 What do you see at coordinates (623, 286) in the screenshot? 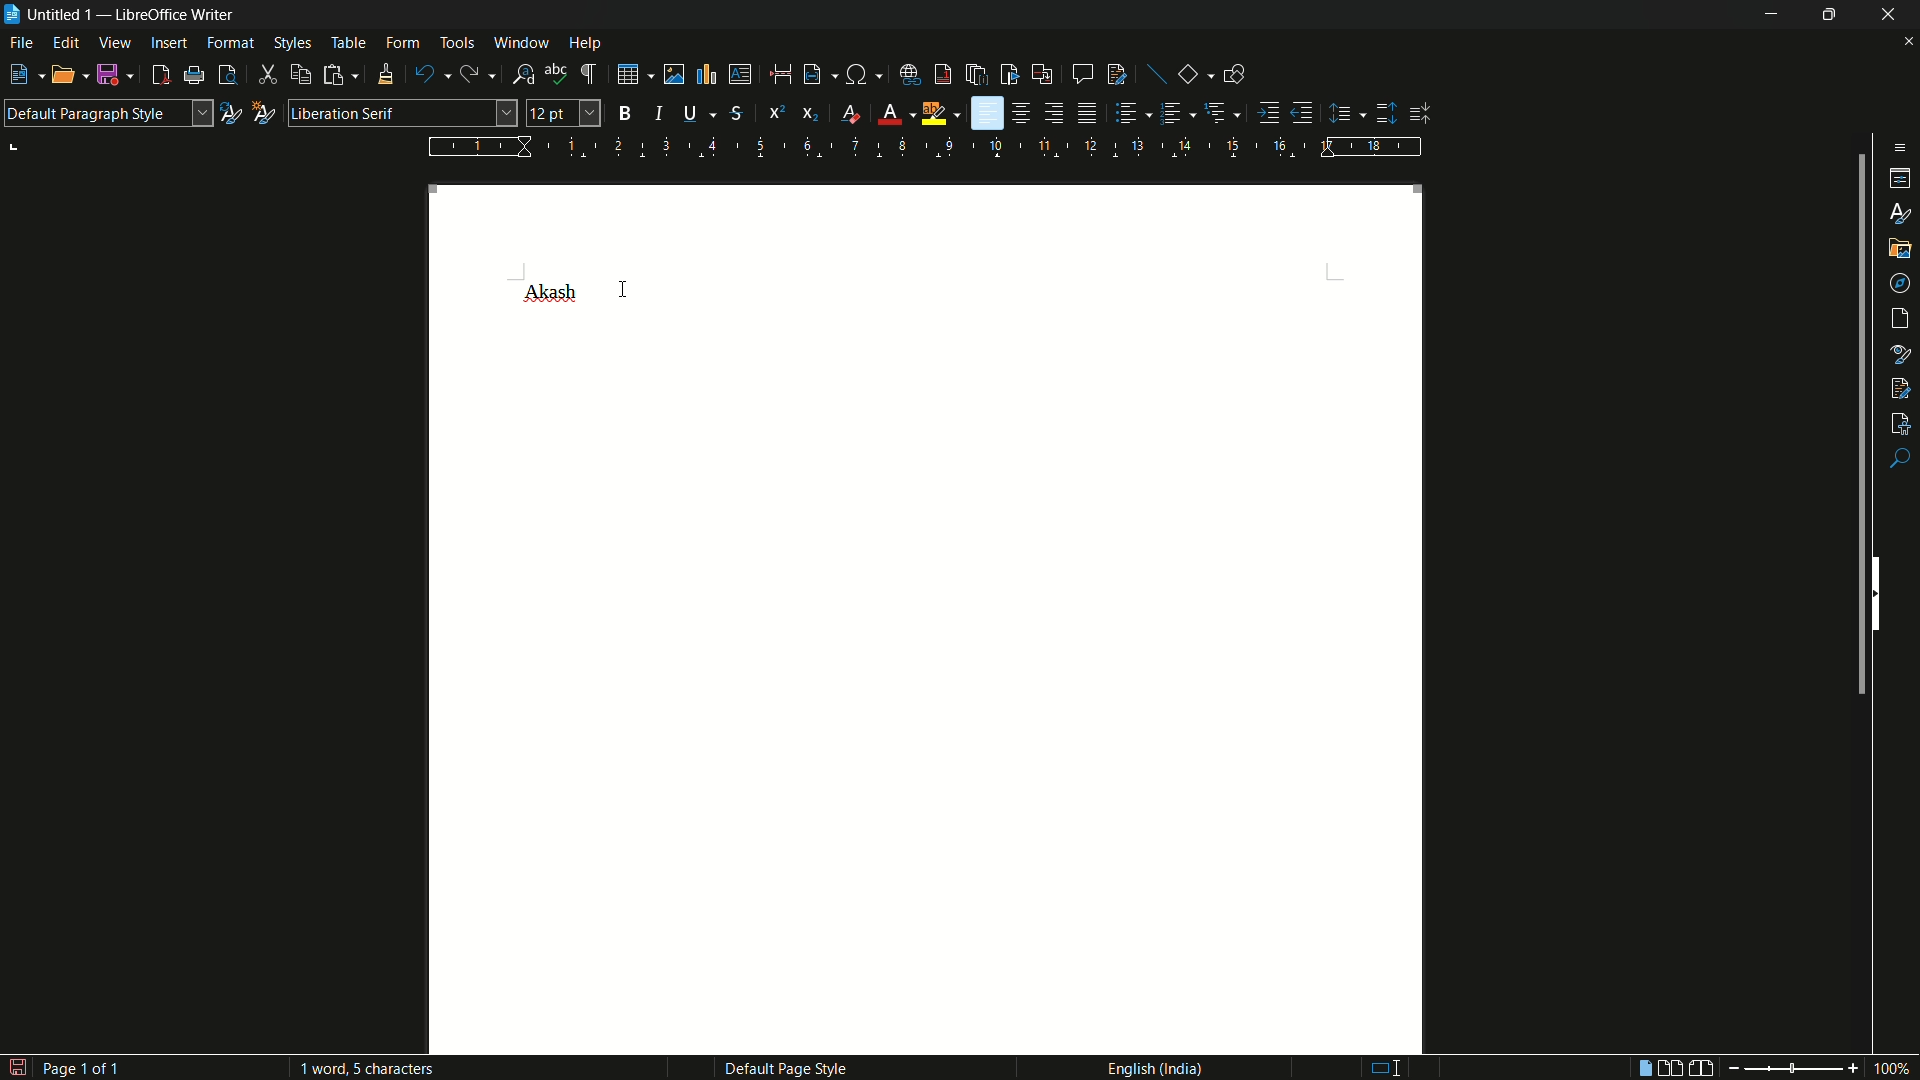
I see `cursor` at bounding box center [623, 286].